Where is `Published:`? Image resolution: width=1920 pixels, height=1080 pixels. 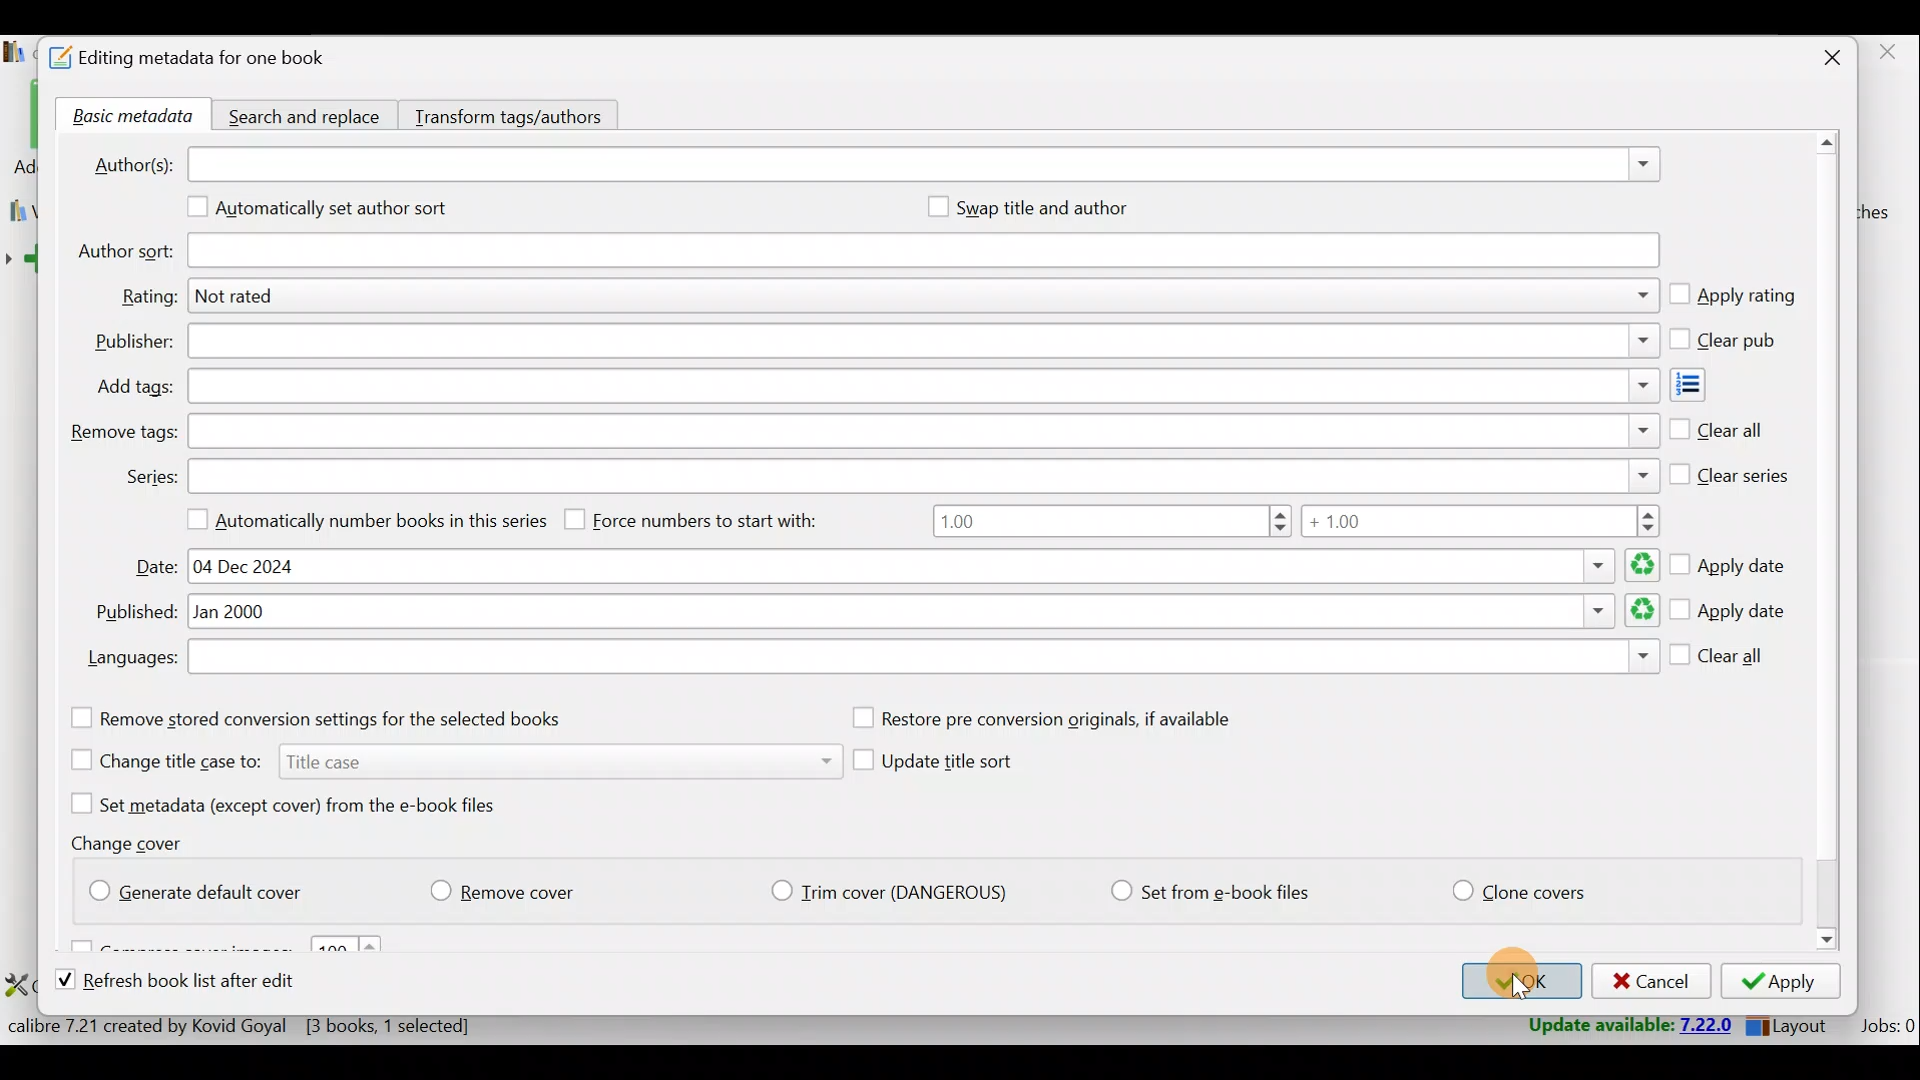
Published: is located at coordinates (132, 613).